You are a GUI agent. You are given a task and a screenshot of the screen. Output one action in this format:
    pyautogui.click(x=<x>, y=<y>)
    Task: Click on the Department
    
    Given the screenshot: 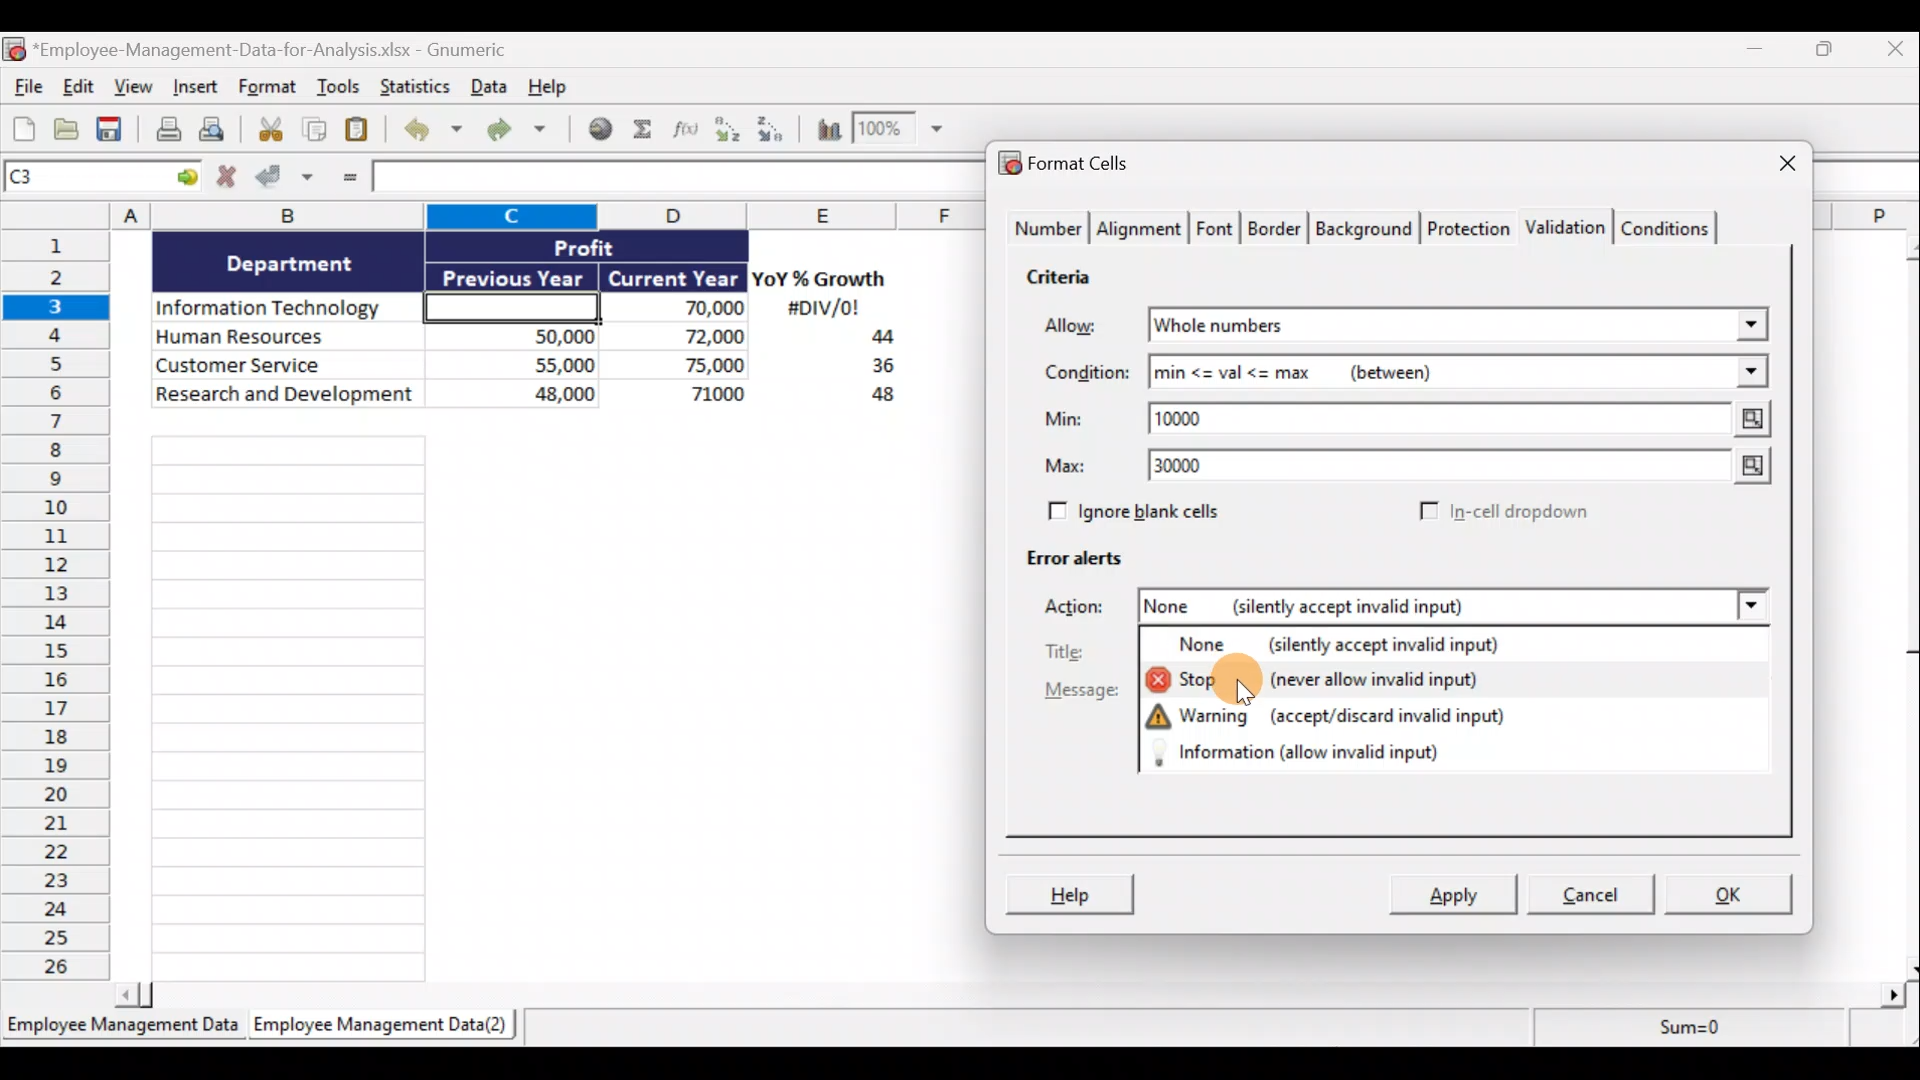 What is the action you would take?
    pyautogui.click(x=290, y=262)
    